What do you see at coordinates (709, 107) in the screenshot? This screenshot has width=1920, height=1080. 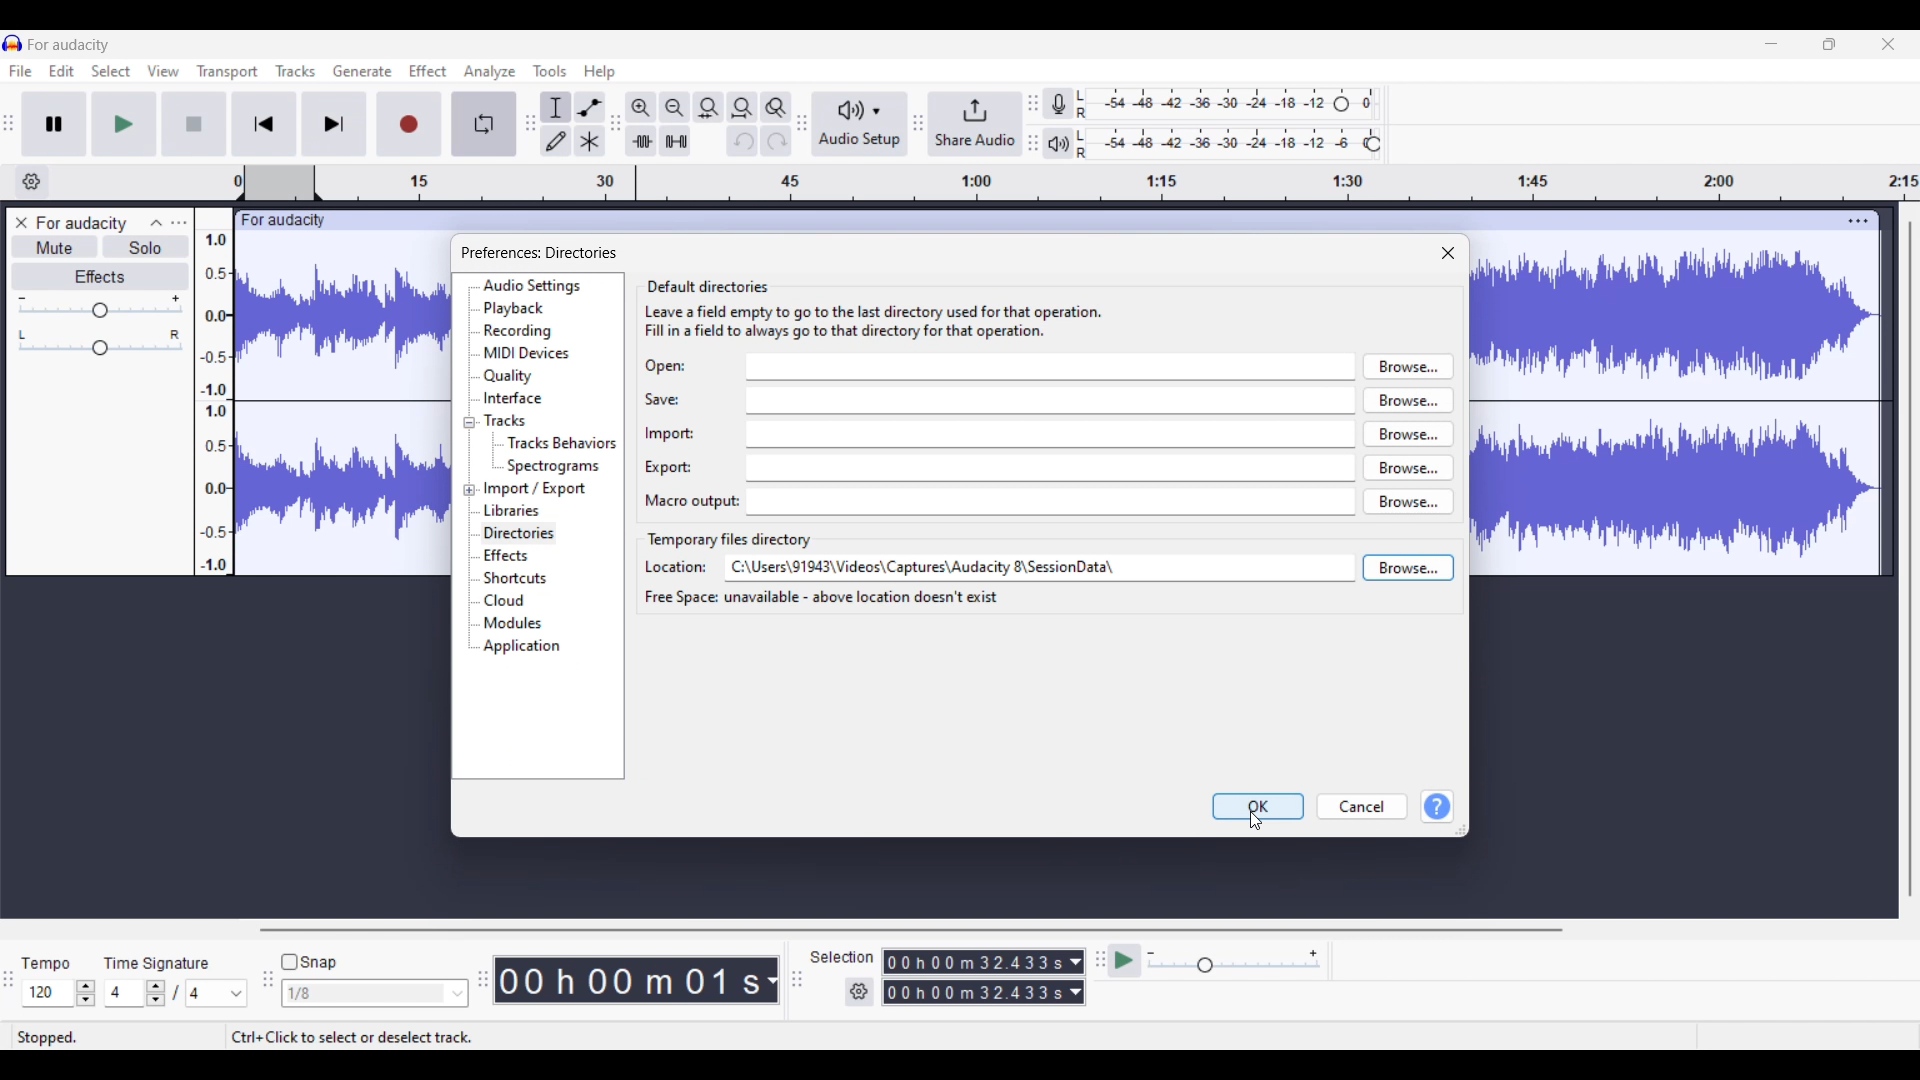 I see `Fit selection to width` at bounding box center [709, 107].